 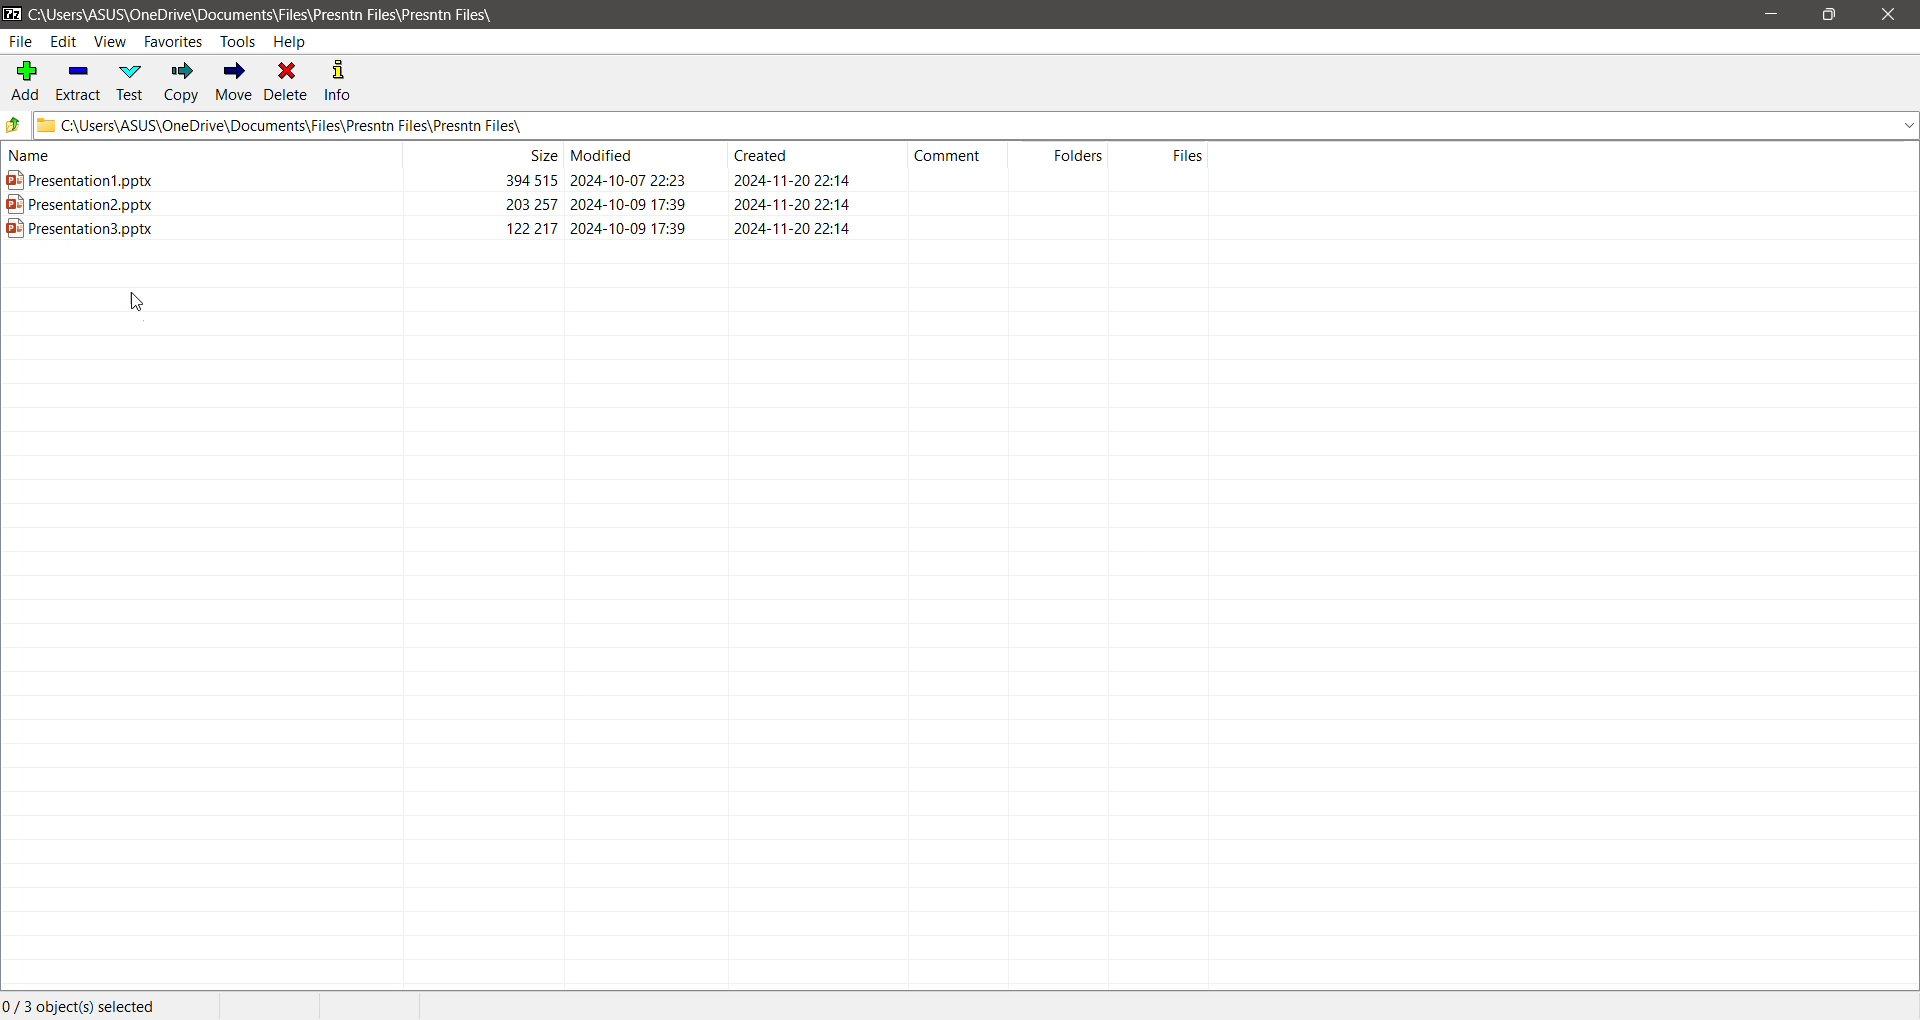 I want to click on comment, so click(x=948, y=156).